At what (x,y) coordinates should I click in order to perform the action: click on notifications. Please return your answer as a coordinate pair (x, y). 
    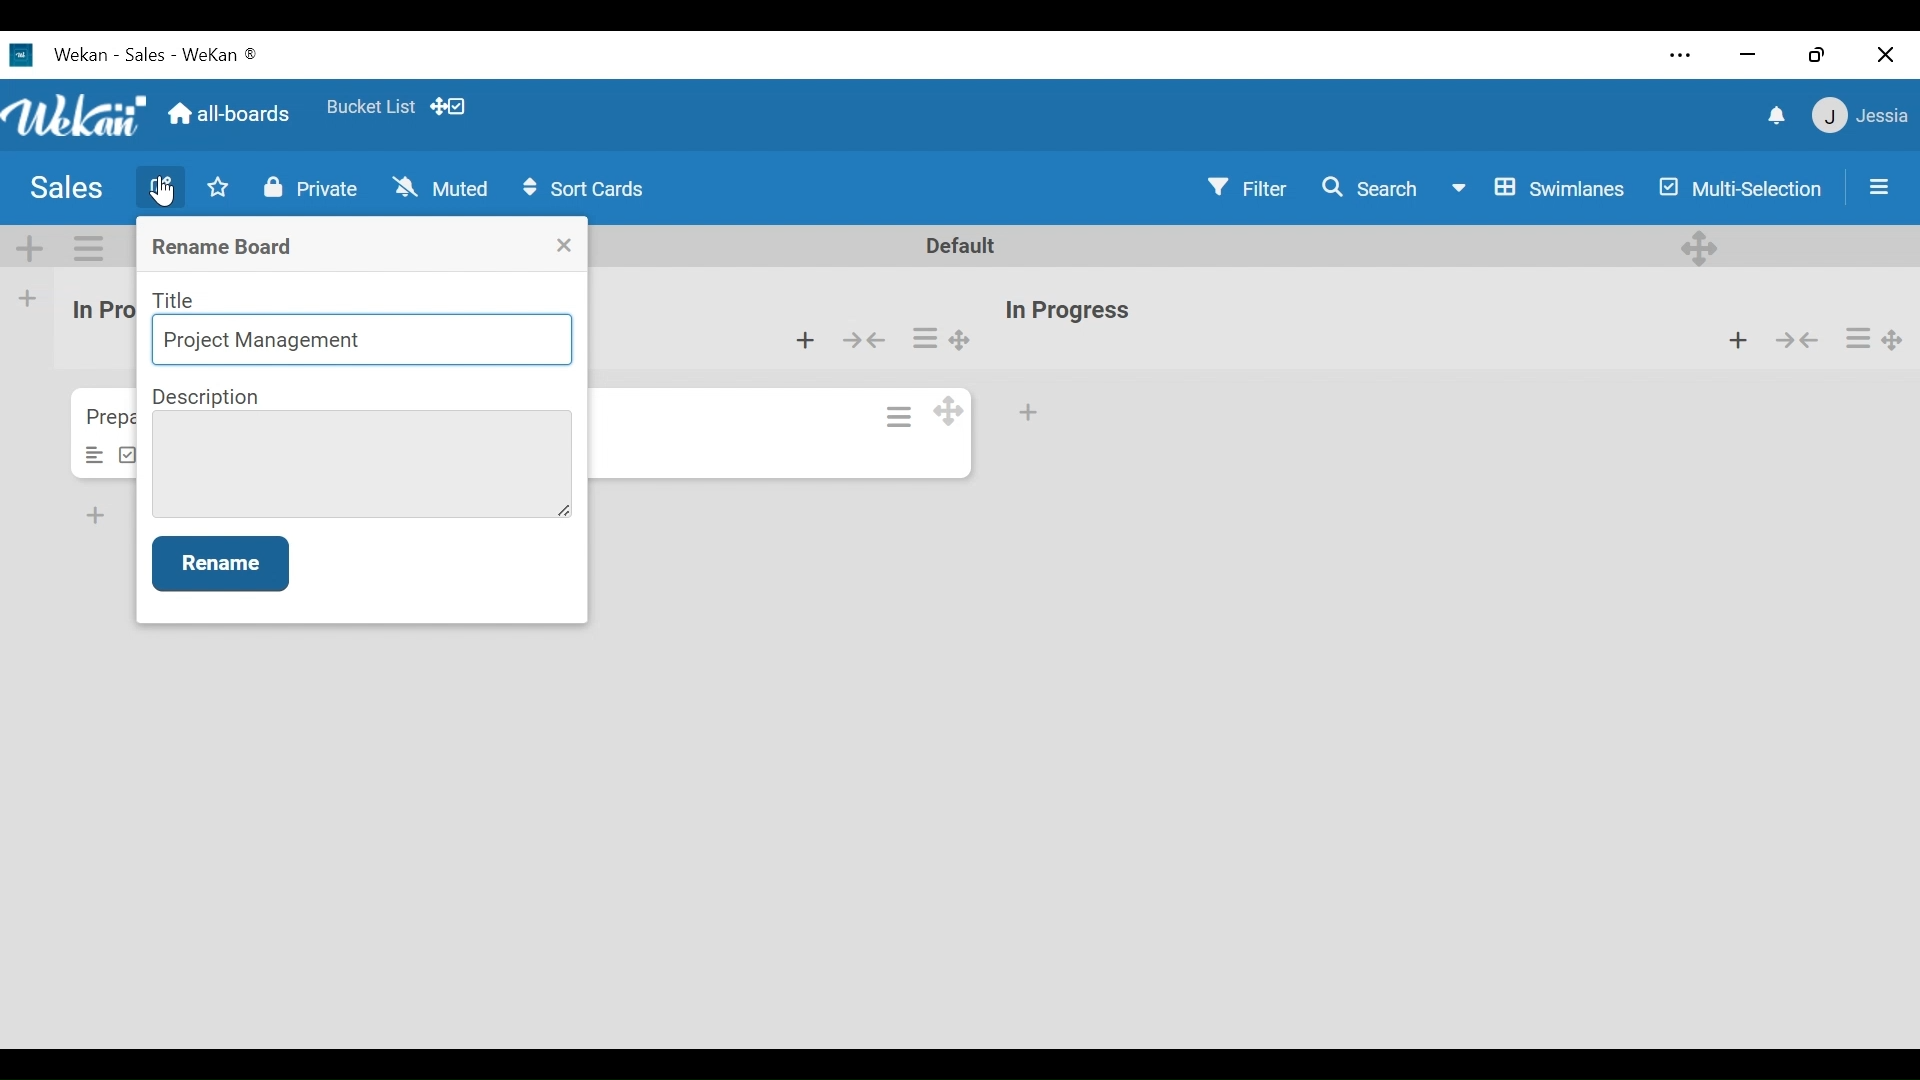
    Looking at the image, I should click on (1779, 116).